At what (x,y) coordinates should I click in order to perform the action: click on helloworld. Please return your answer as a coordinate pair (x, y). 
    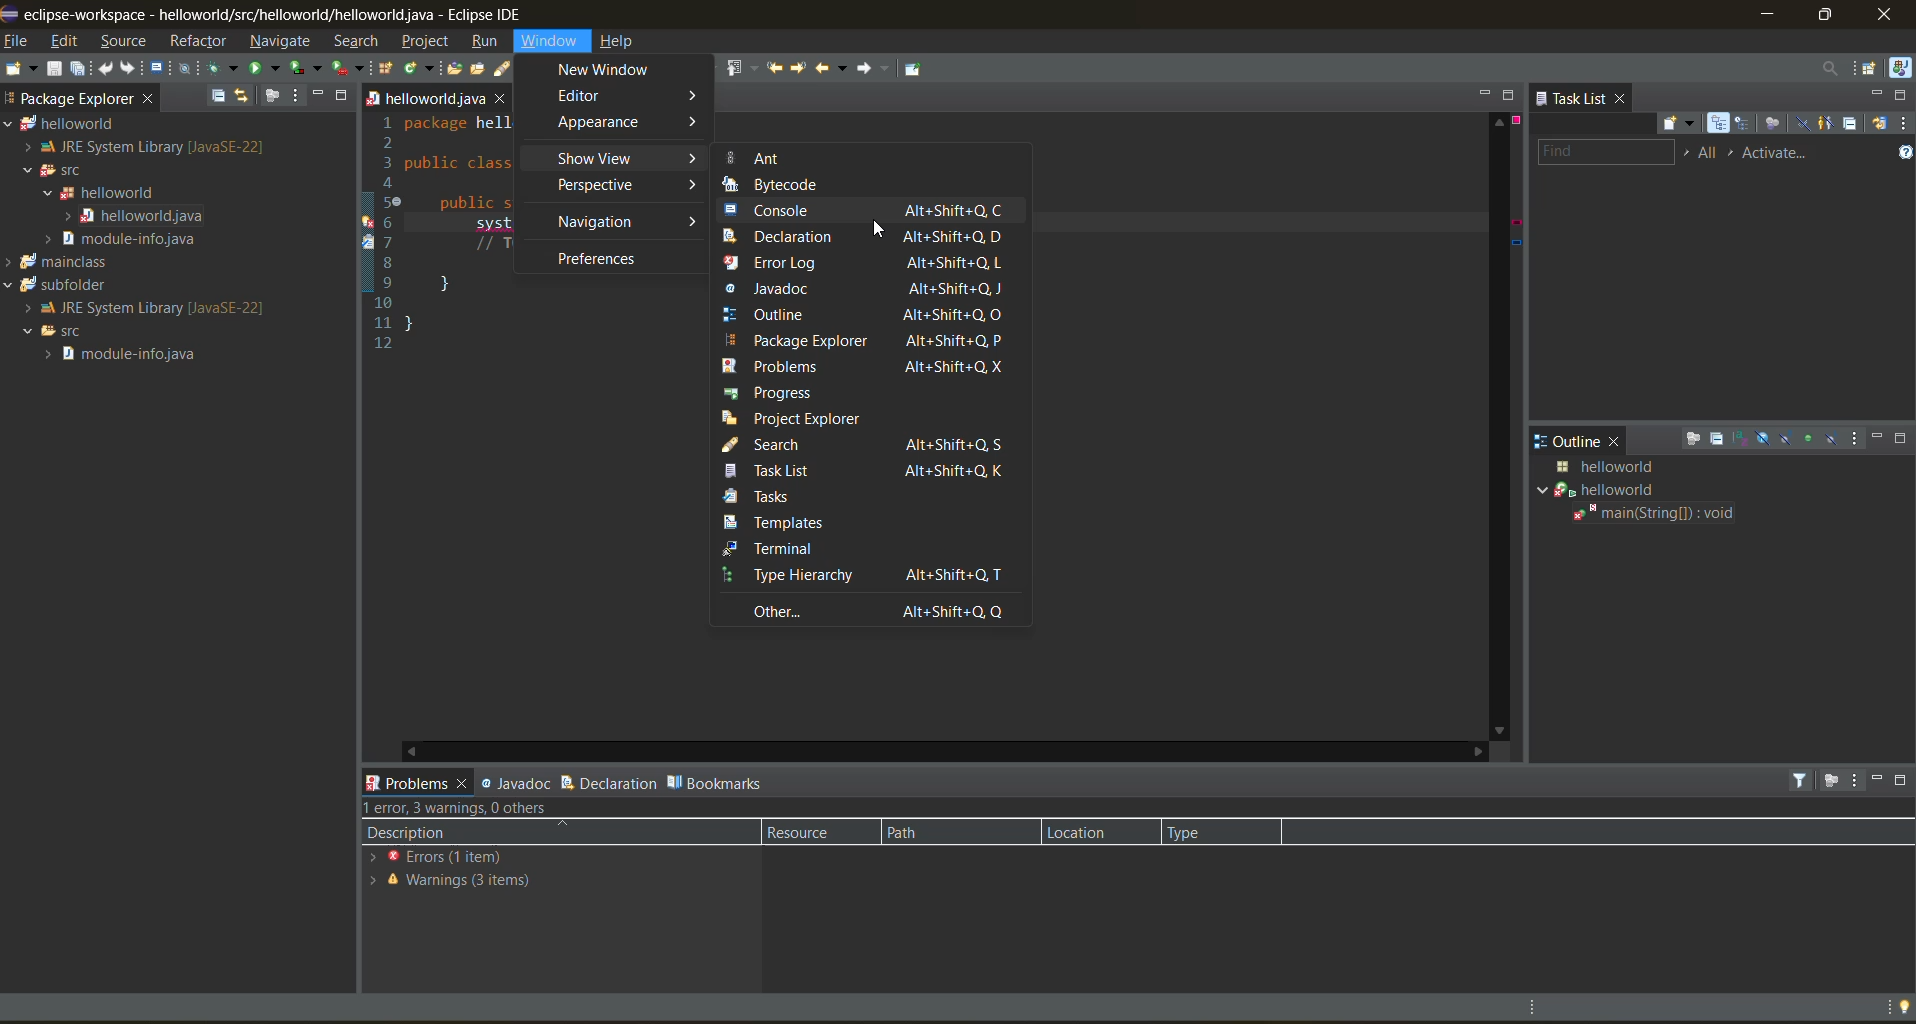
    Looking at the image, I should click on (106, 127).